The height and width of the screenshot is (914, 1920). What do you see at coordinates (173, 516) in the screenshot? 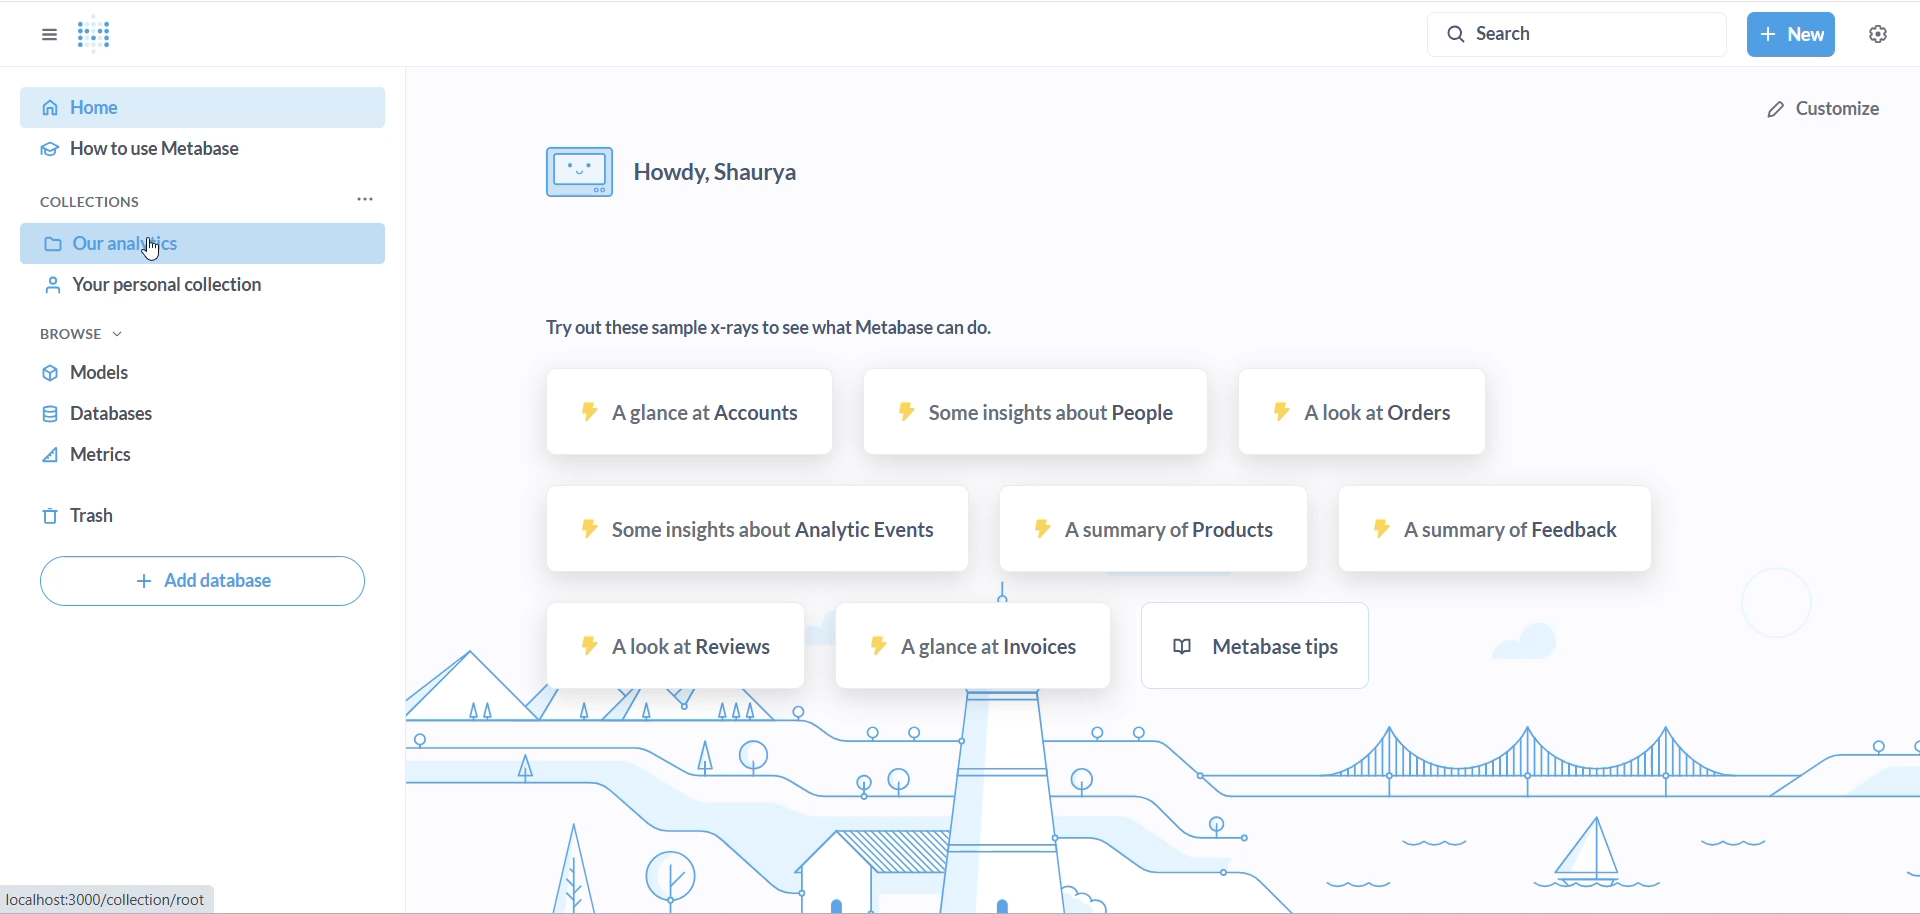
I see `trash` at bounding box center [173, 516].